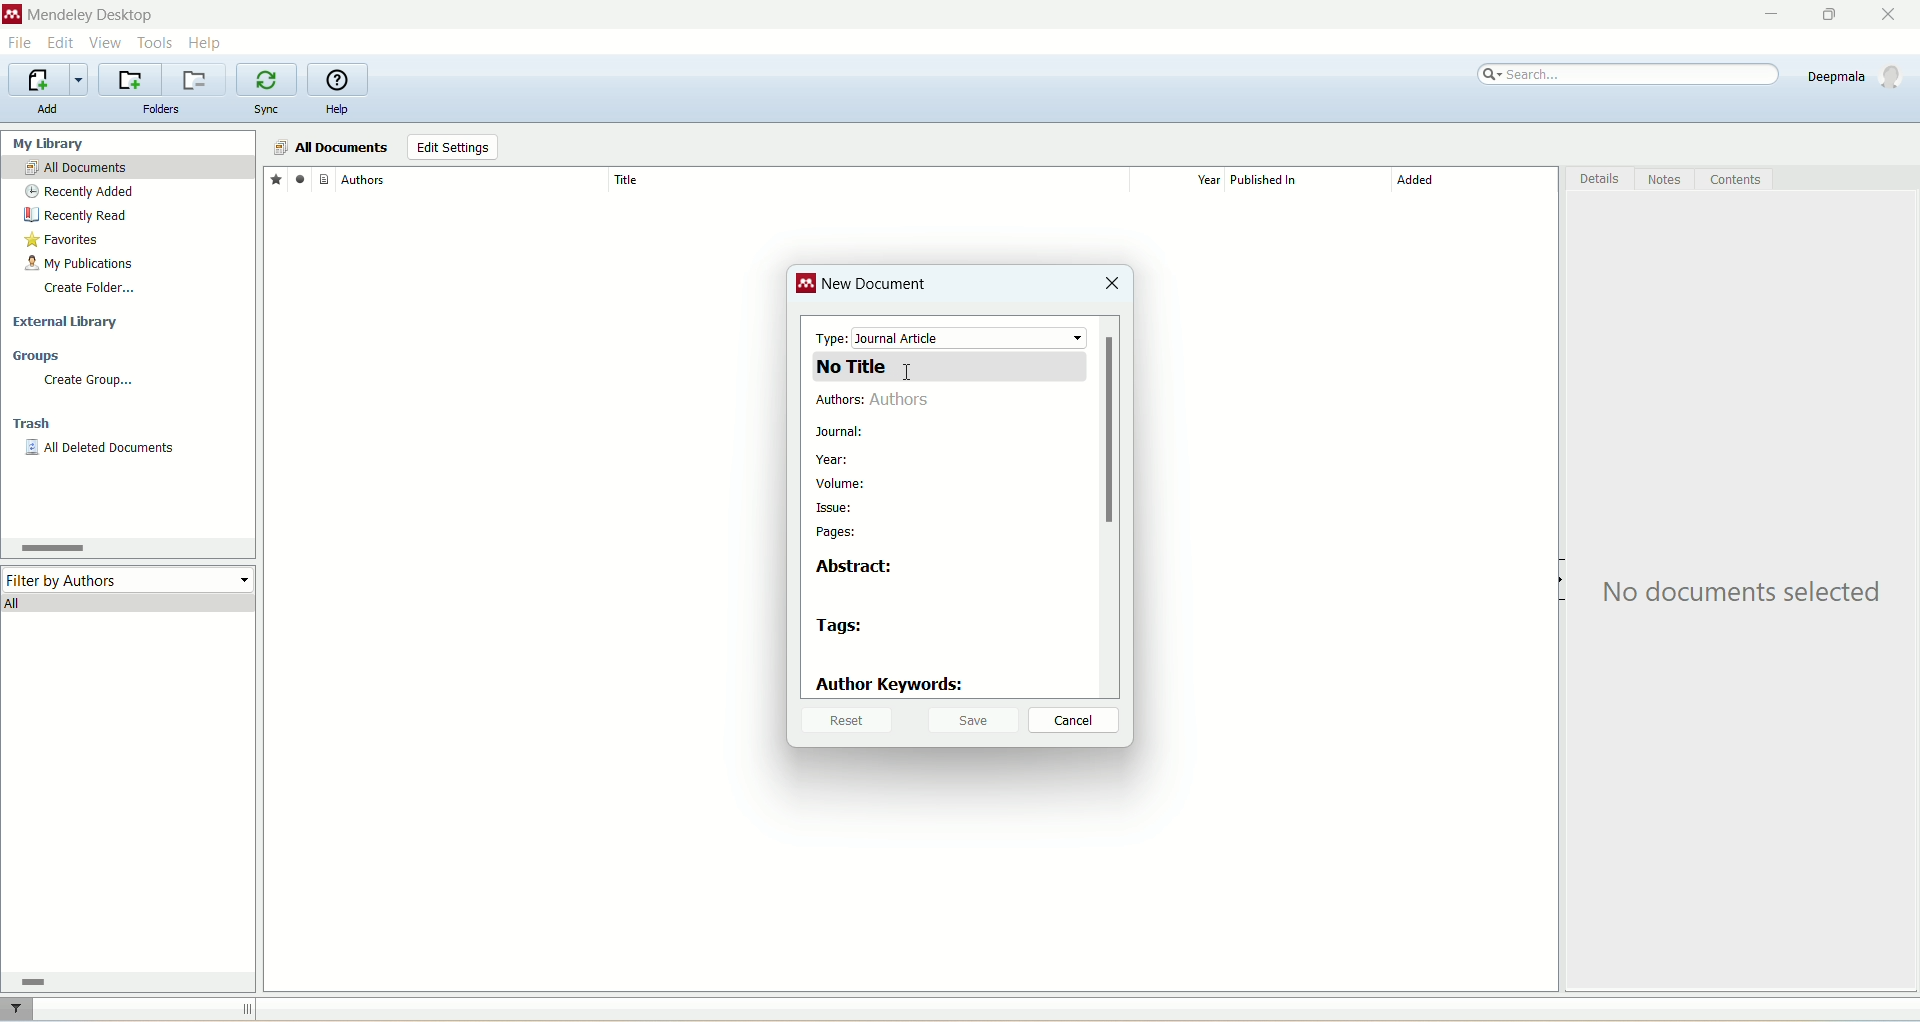 This screenshot has height=1022, width=1920. What do you see at coordinates (64, 242) in the screenshot?
I see `favorites` at bounding box center [64, 242].